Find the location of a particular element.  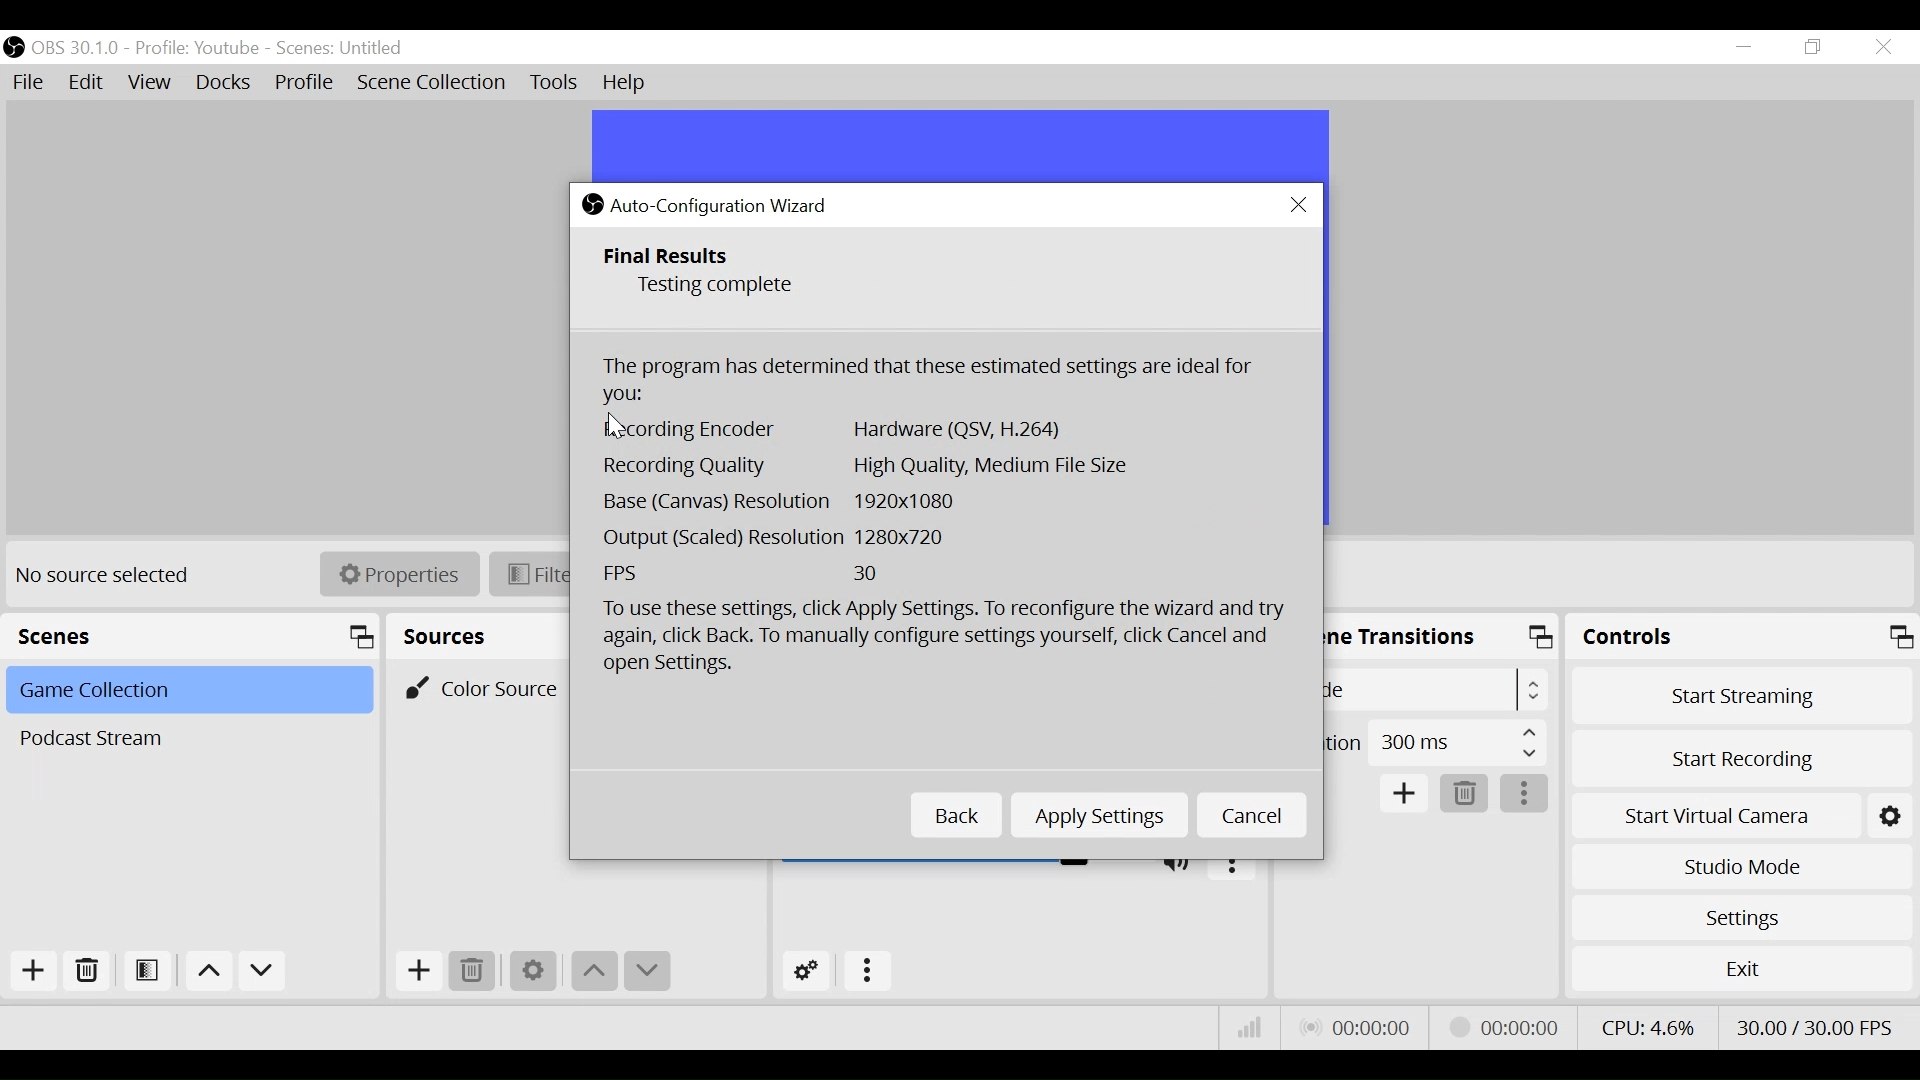

Start Recording is located at coordinates (1739, 757).